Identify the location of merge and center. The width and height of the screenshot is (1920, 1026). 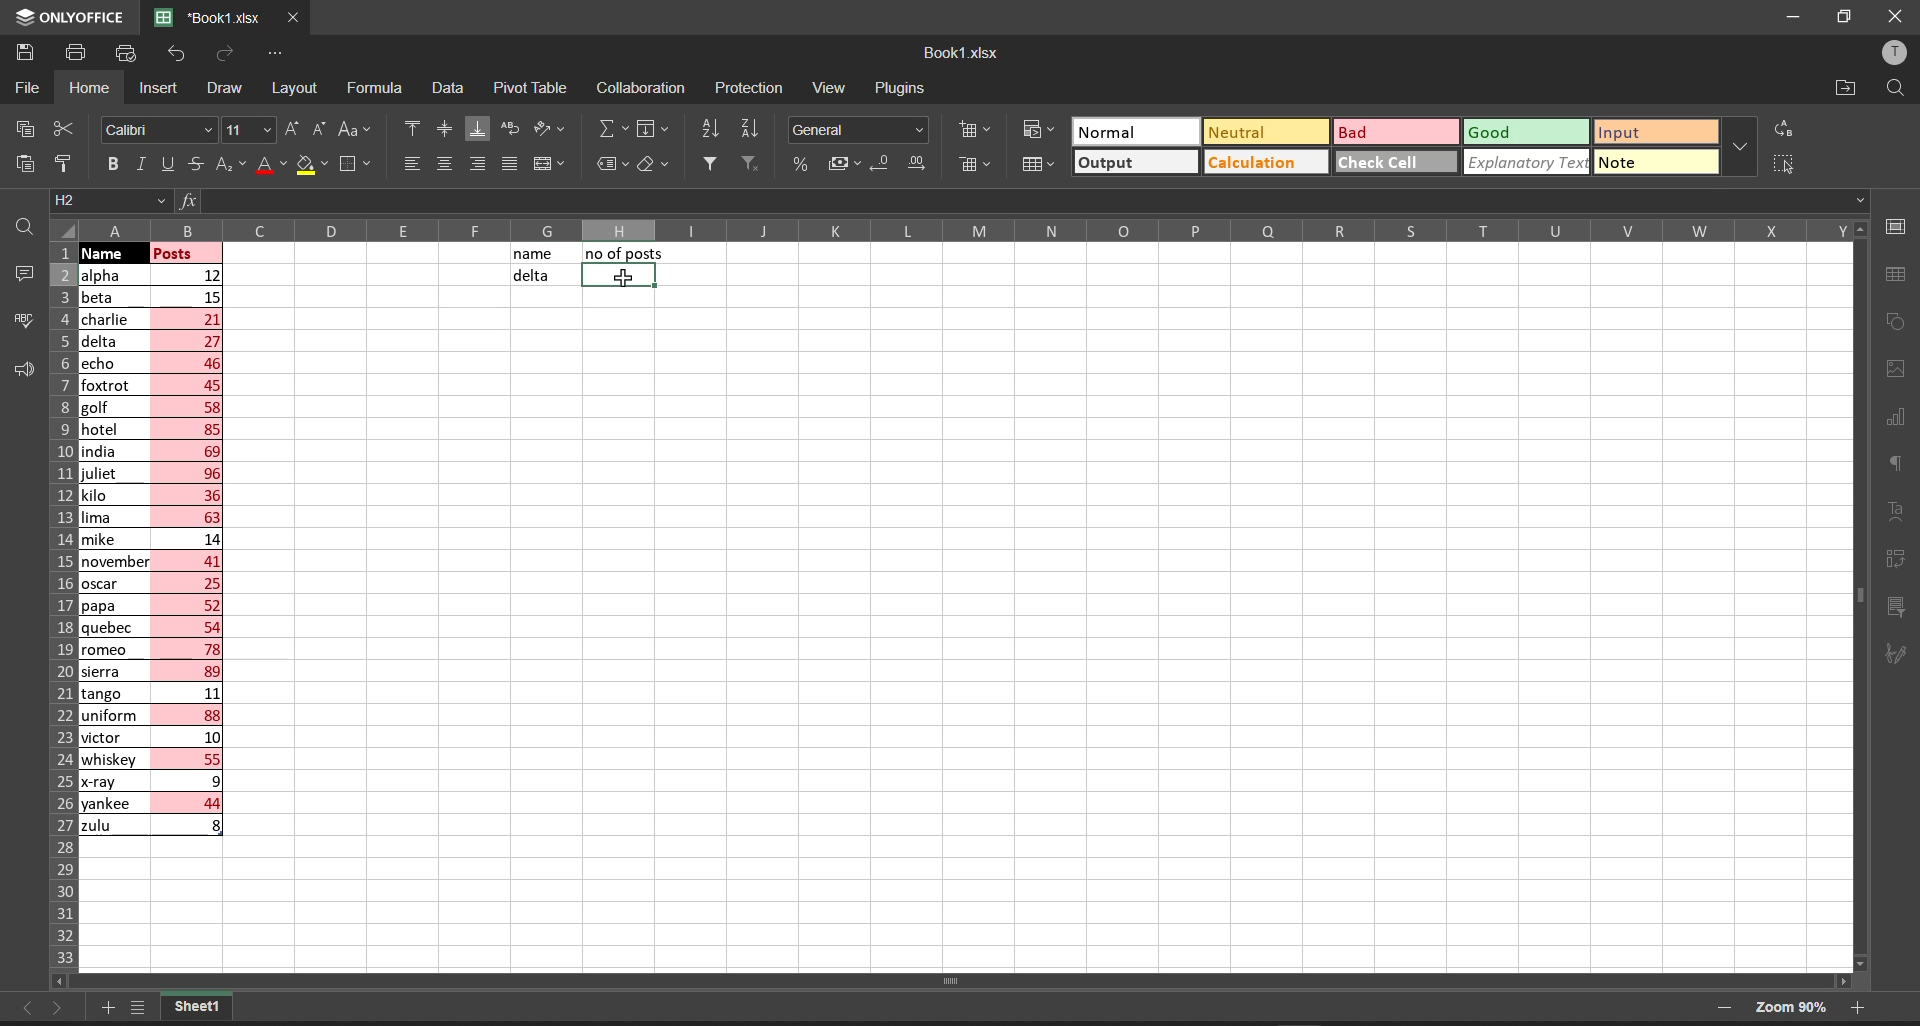
(550, 165).